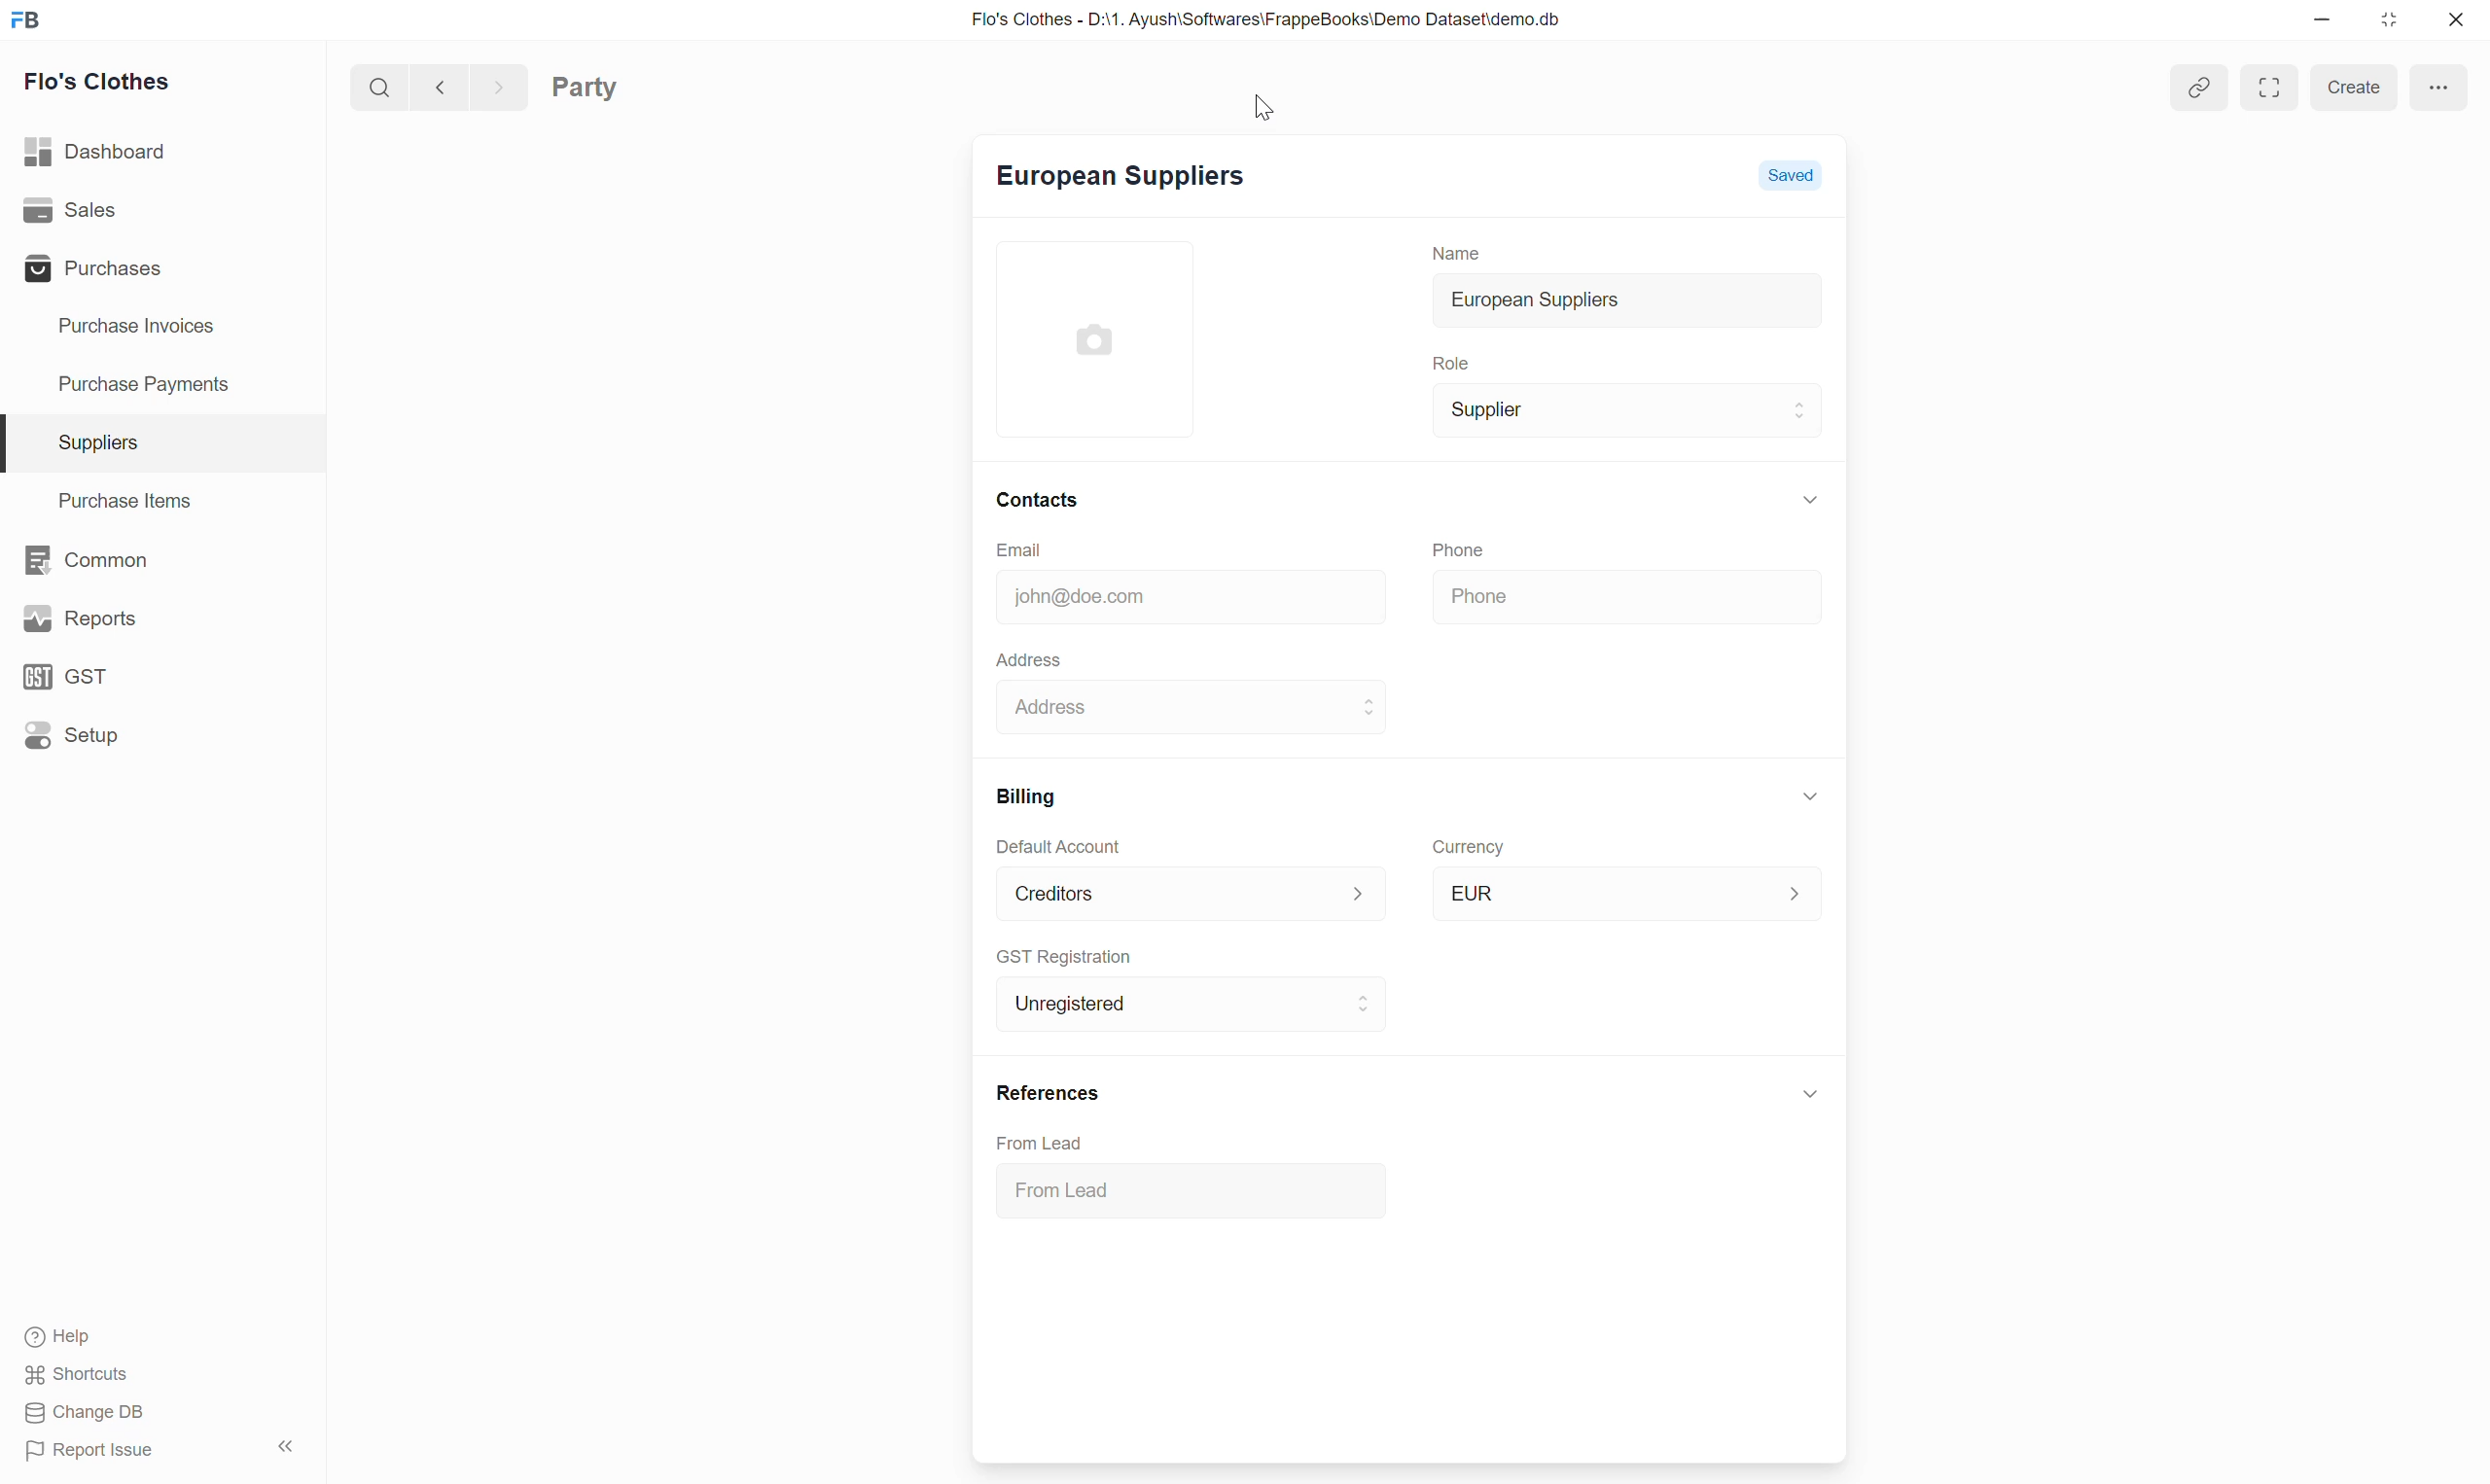 This screenshot has width=2490, height=1484. Describe the element at coordinates (1062, 546) in the screenshot. I see `Email` at that location.